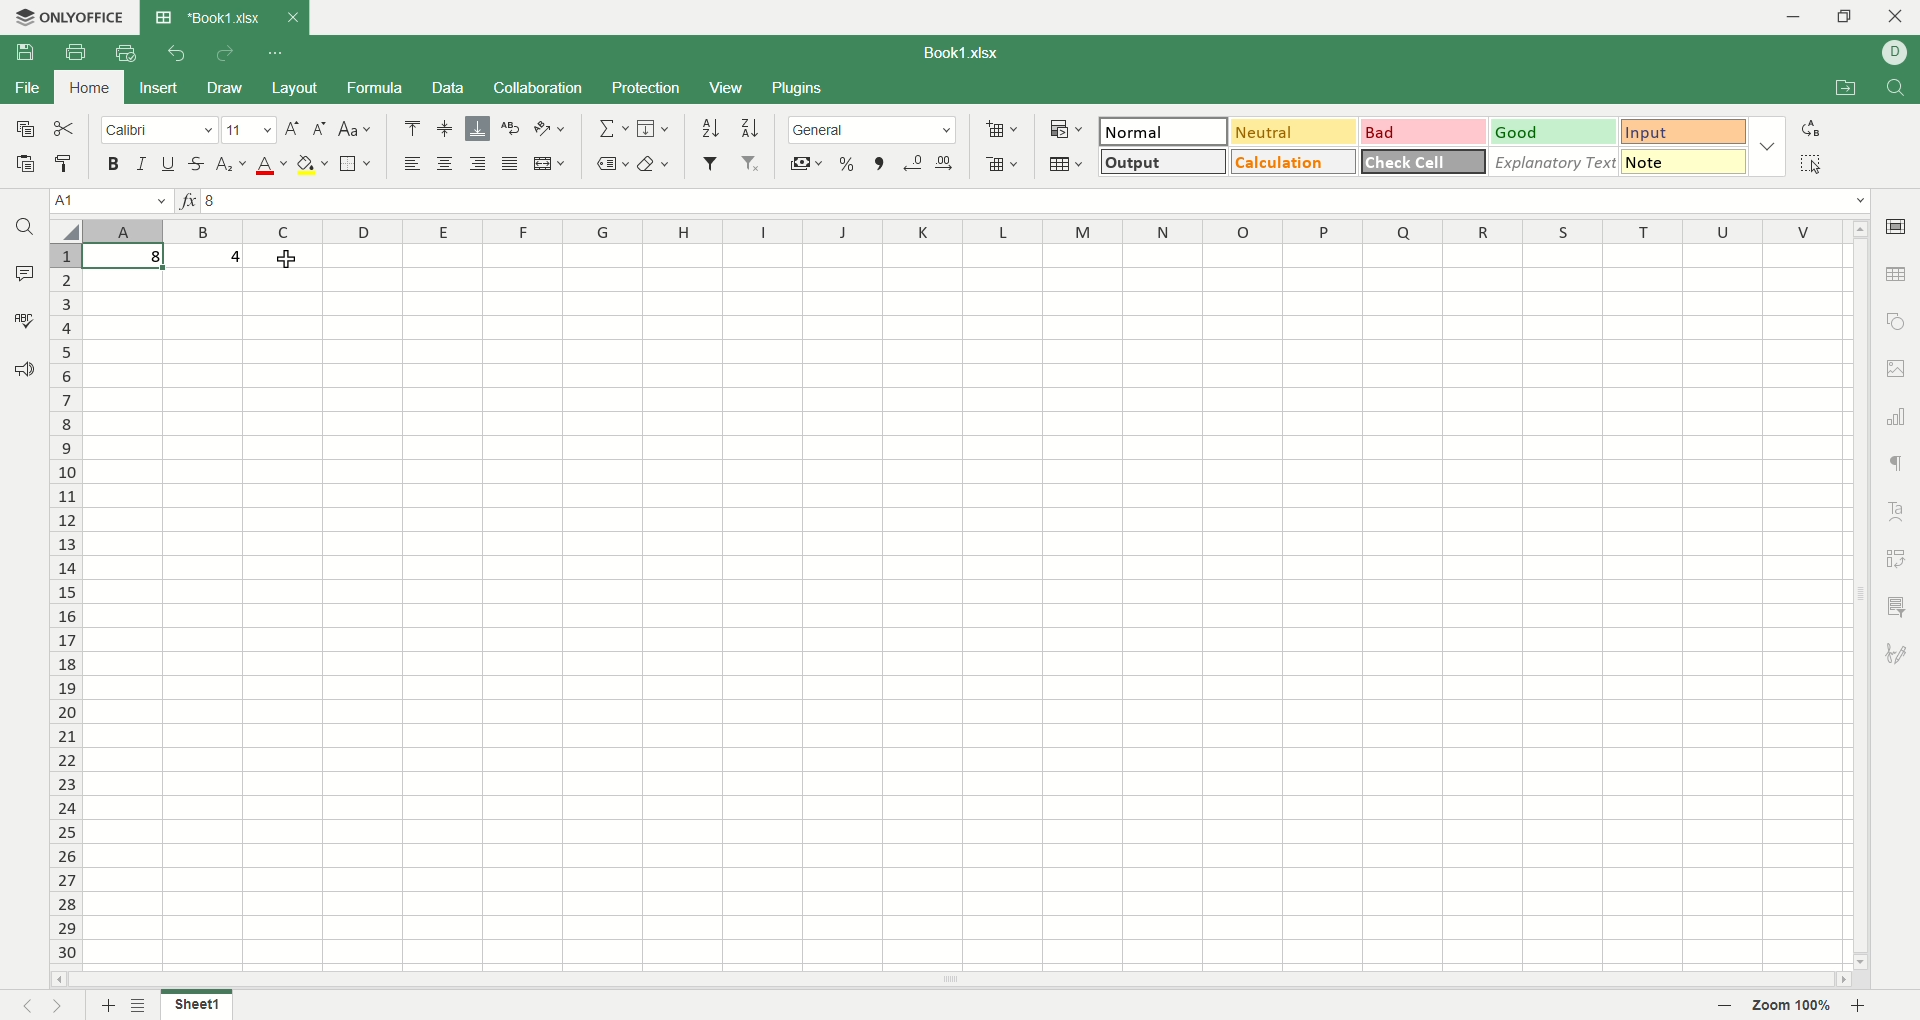 This screenshot has width=1920, height=1020. What do you see at coordinates (141, 1005) in the screenshot?
I see `sheet list` at bounding box center [141, 1005].